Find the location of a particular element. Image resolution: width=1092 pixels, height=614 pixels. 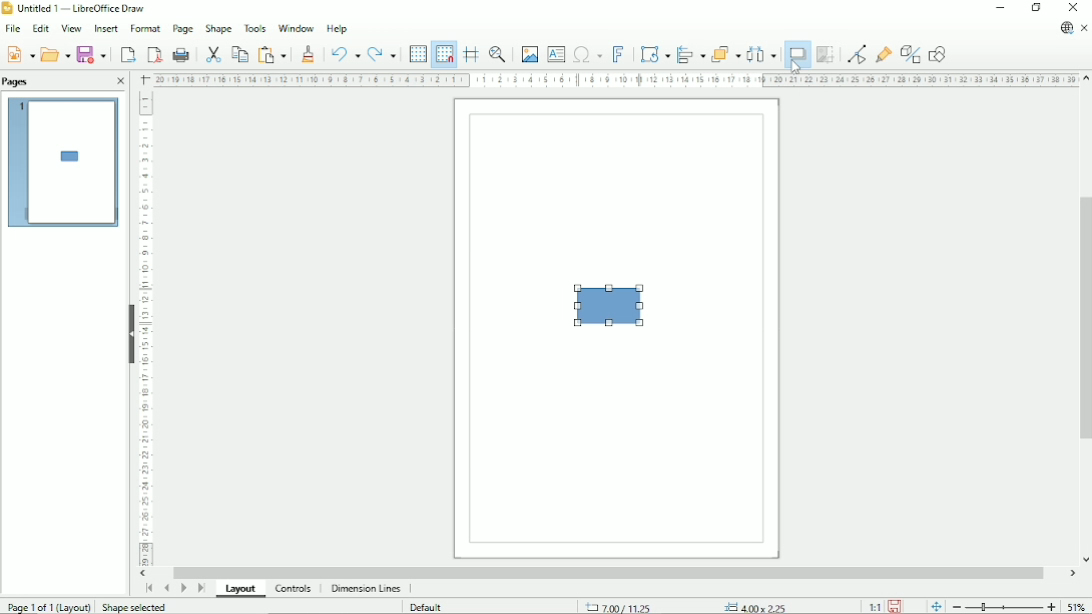

Undo is located at coordinates (343, 54).